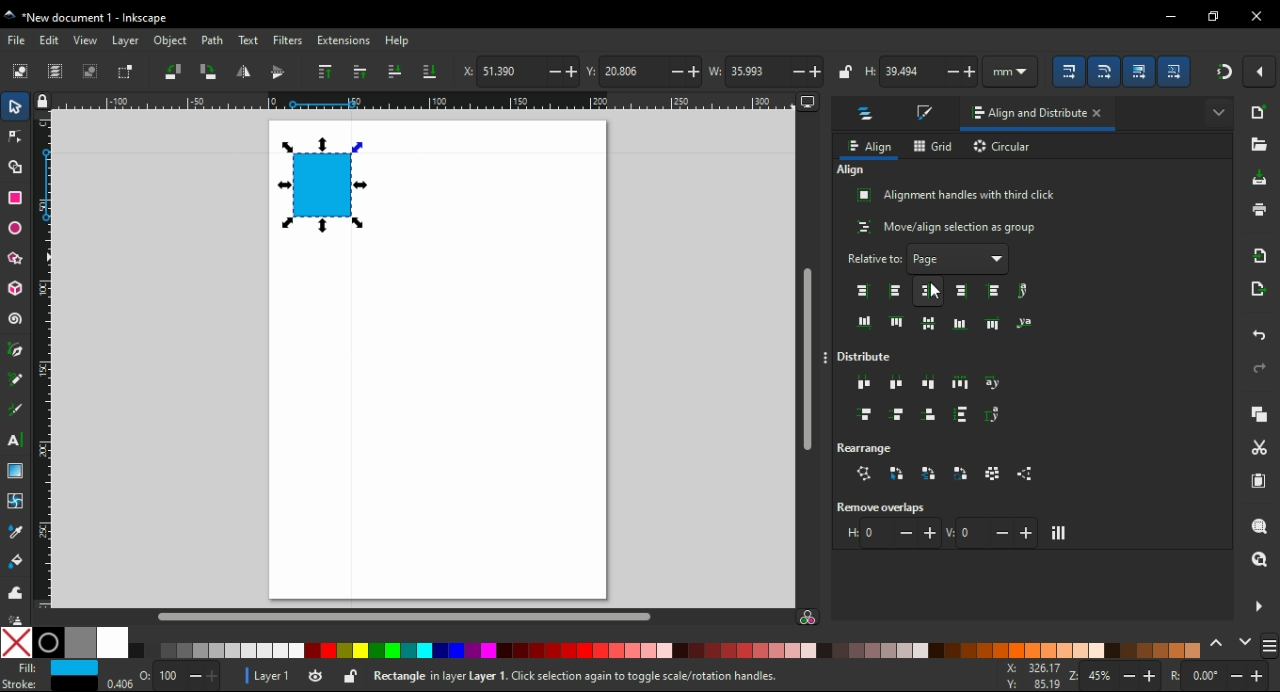 The height and width of the screenshot is (692, 1280). I want to click on align text anchors horizontally, so click(1023, 291).